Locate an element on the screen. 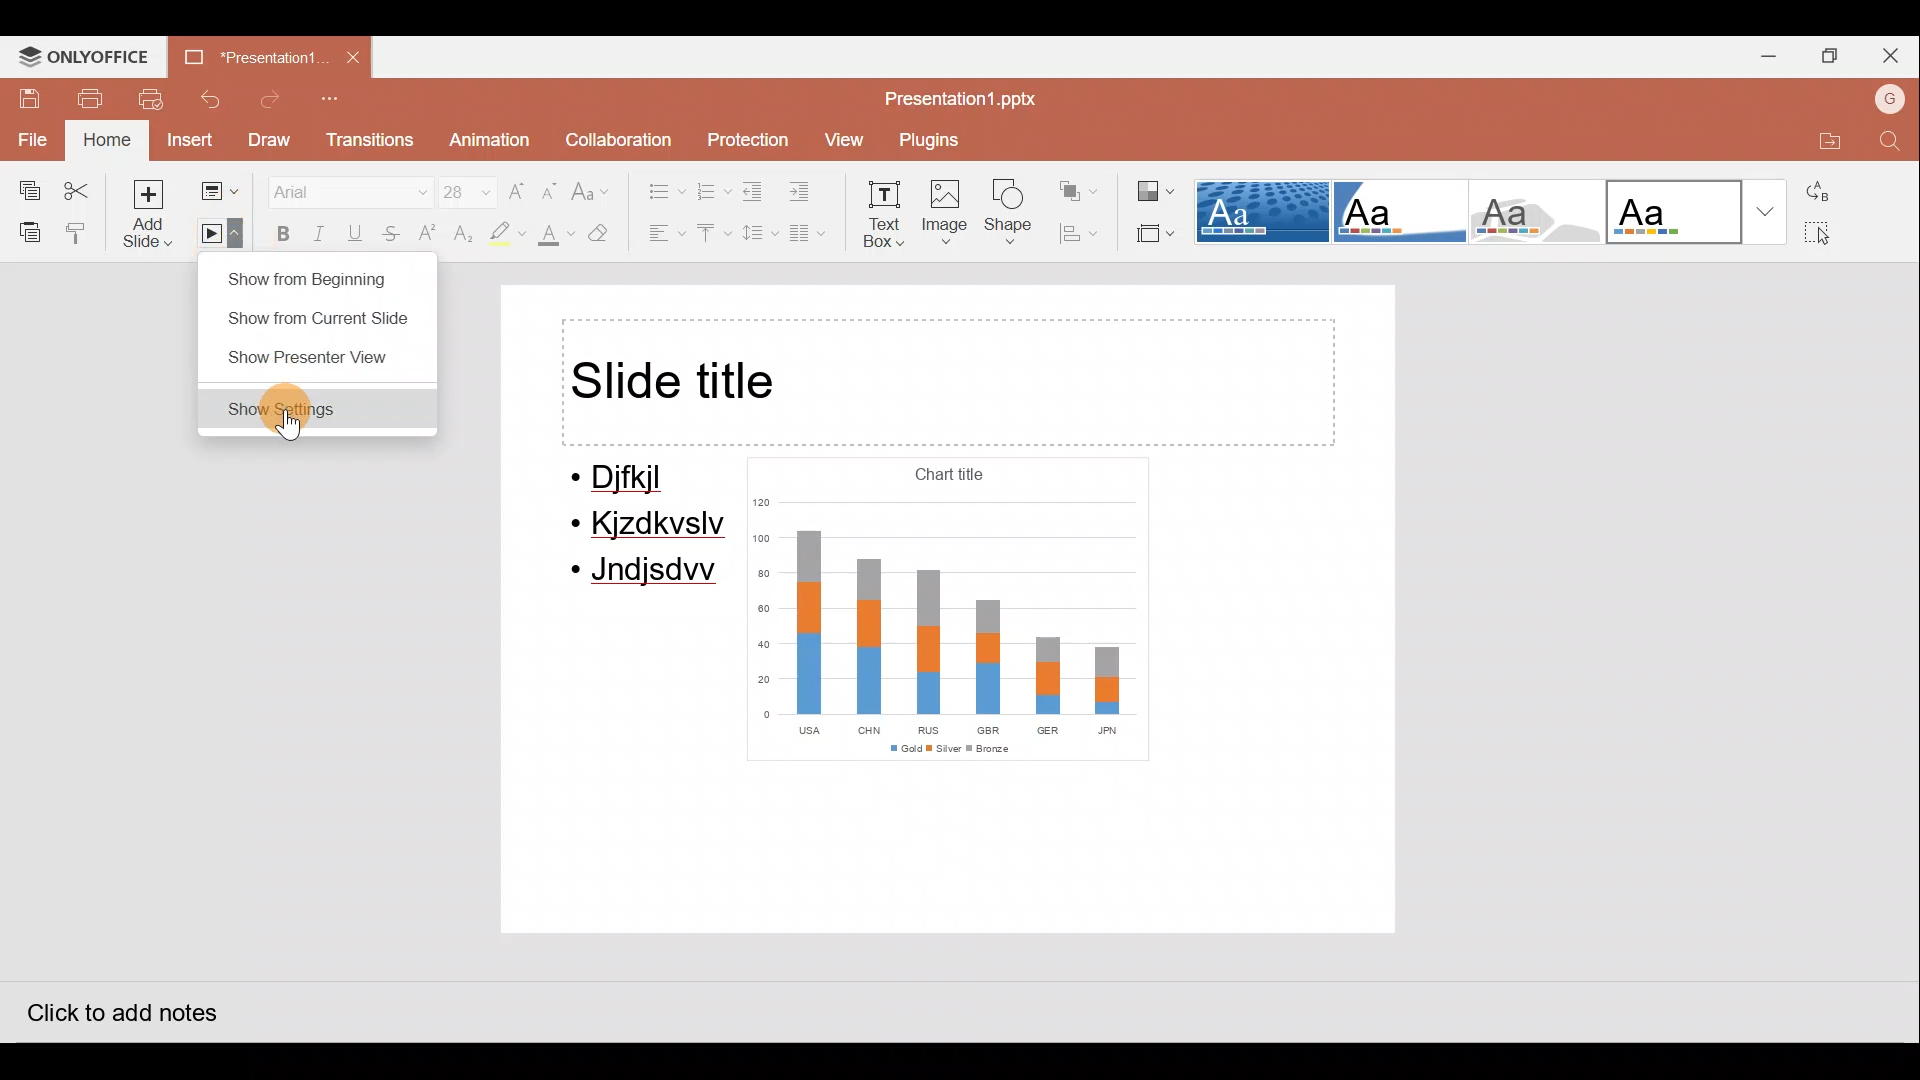 The height and width of the screenshot is (1080, 1920). Turtle is located at coordinates (1530, 214).